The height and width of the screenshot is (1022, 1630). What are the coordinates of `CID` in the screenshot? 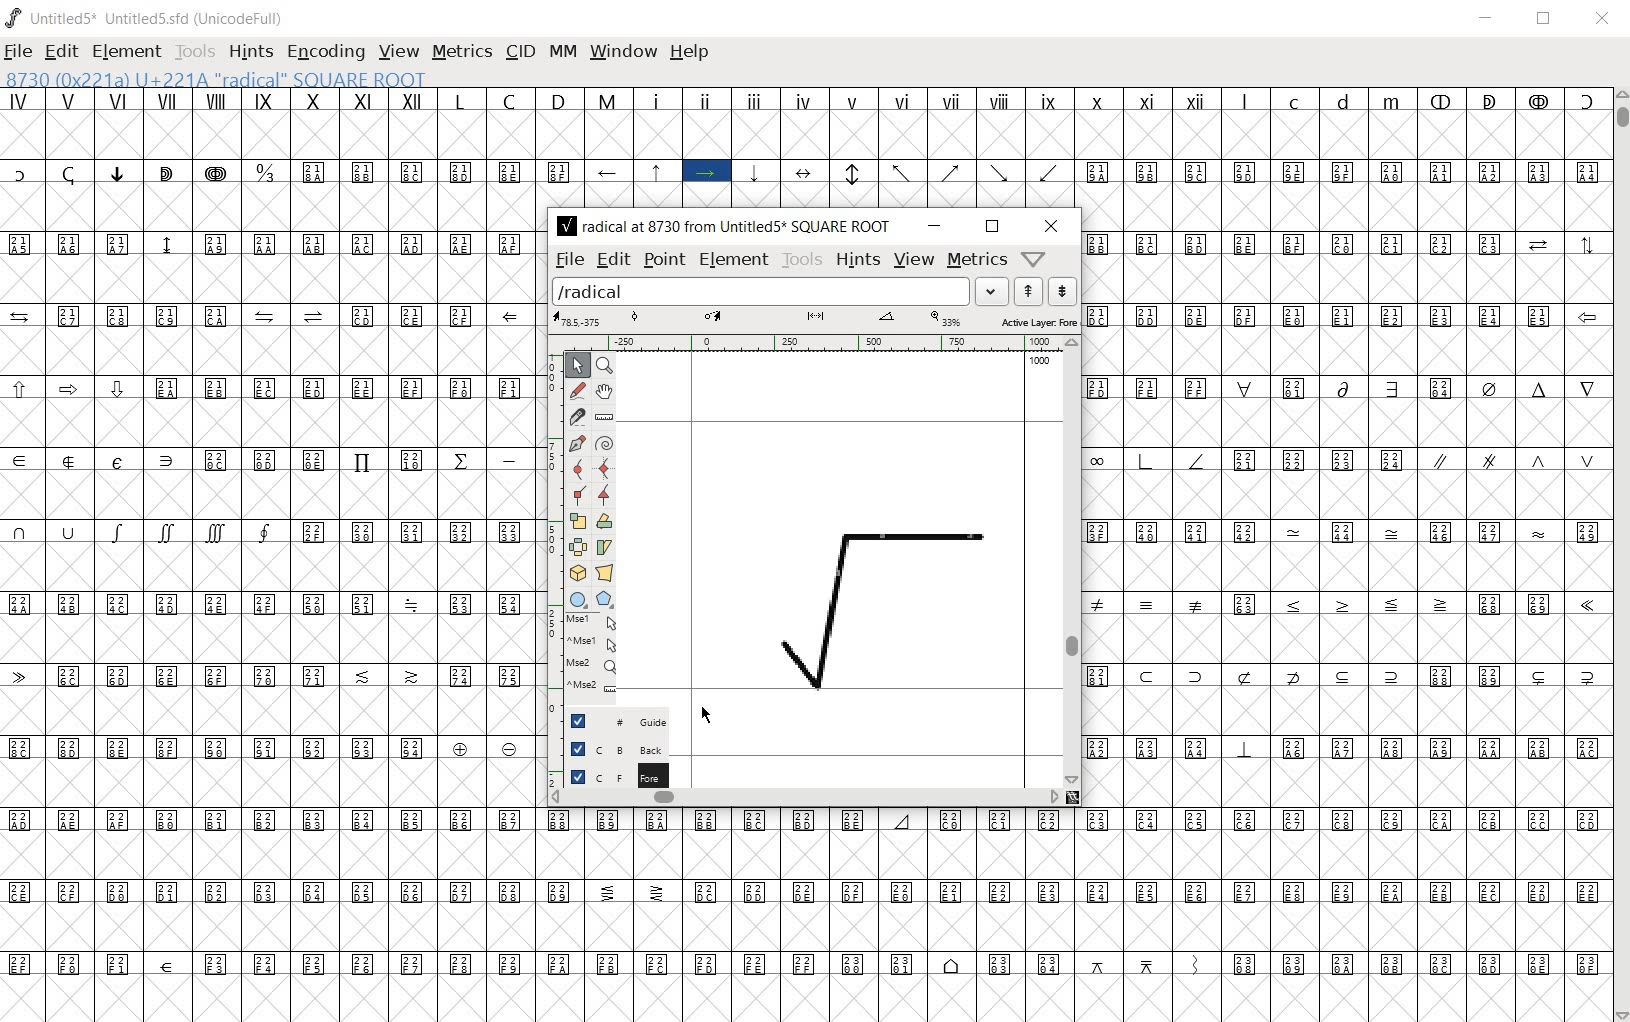 It's located at (519, 51).